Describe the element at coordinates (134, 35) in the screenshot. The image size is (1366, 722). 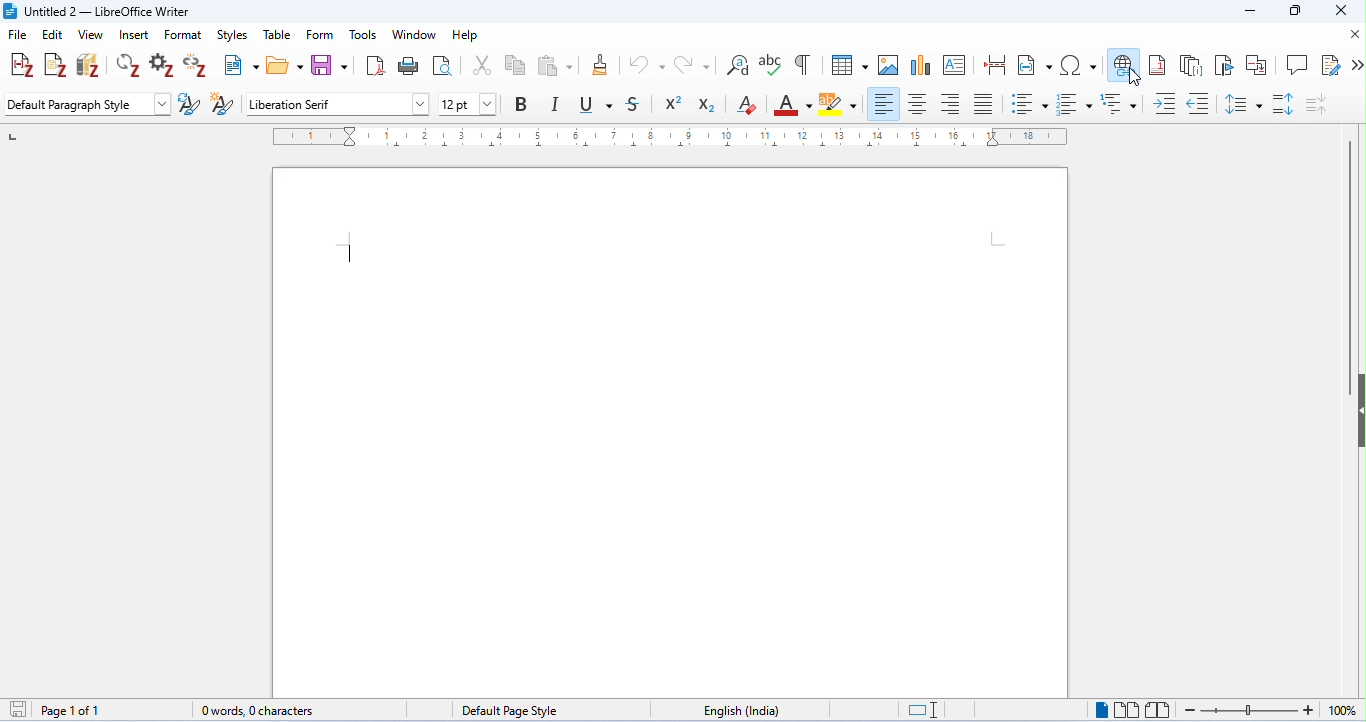
I see `insert` at that location.